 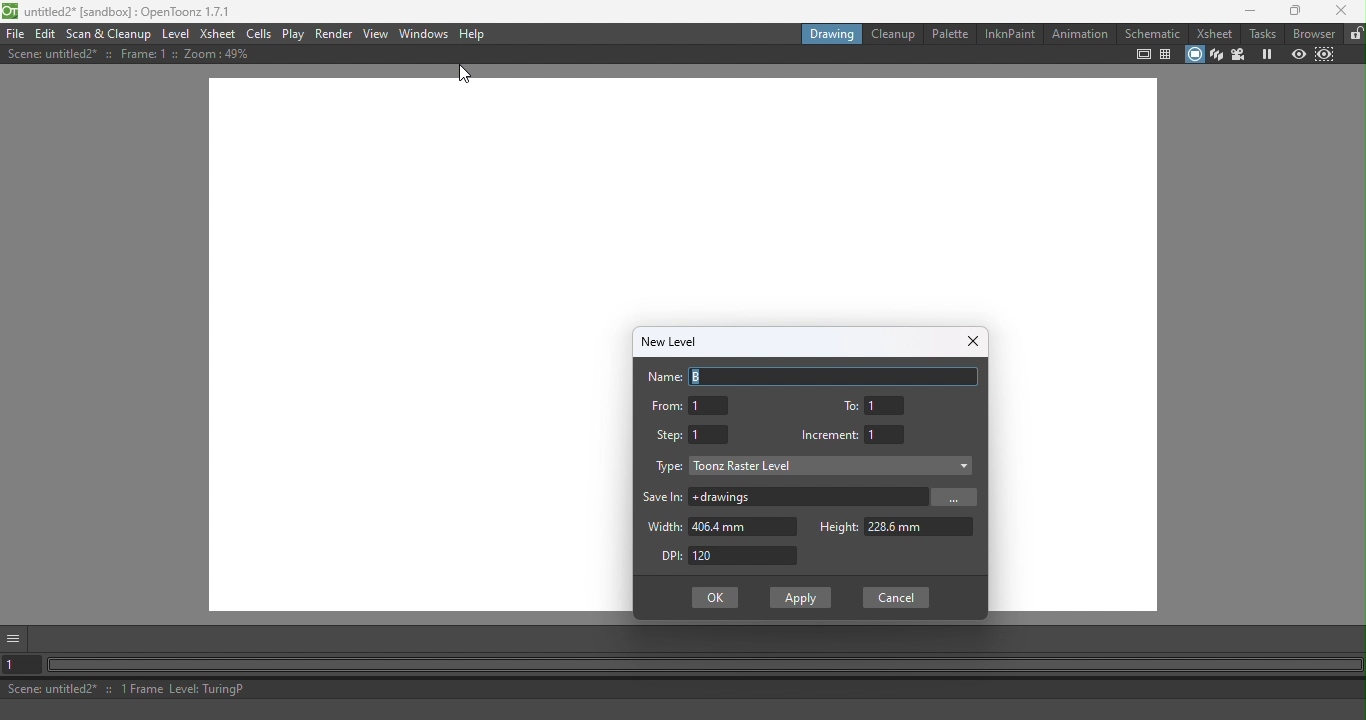 What do you see at coordinates (705, 666) in the screenshot?
I see `Horizontal scroll bar` at bounding box center [705, 666].